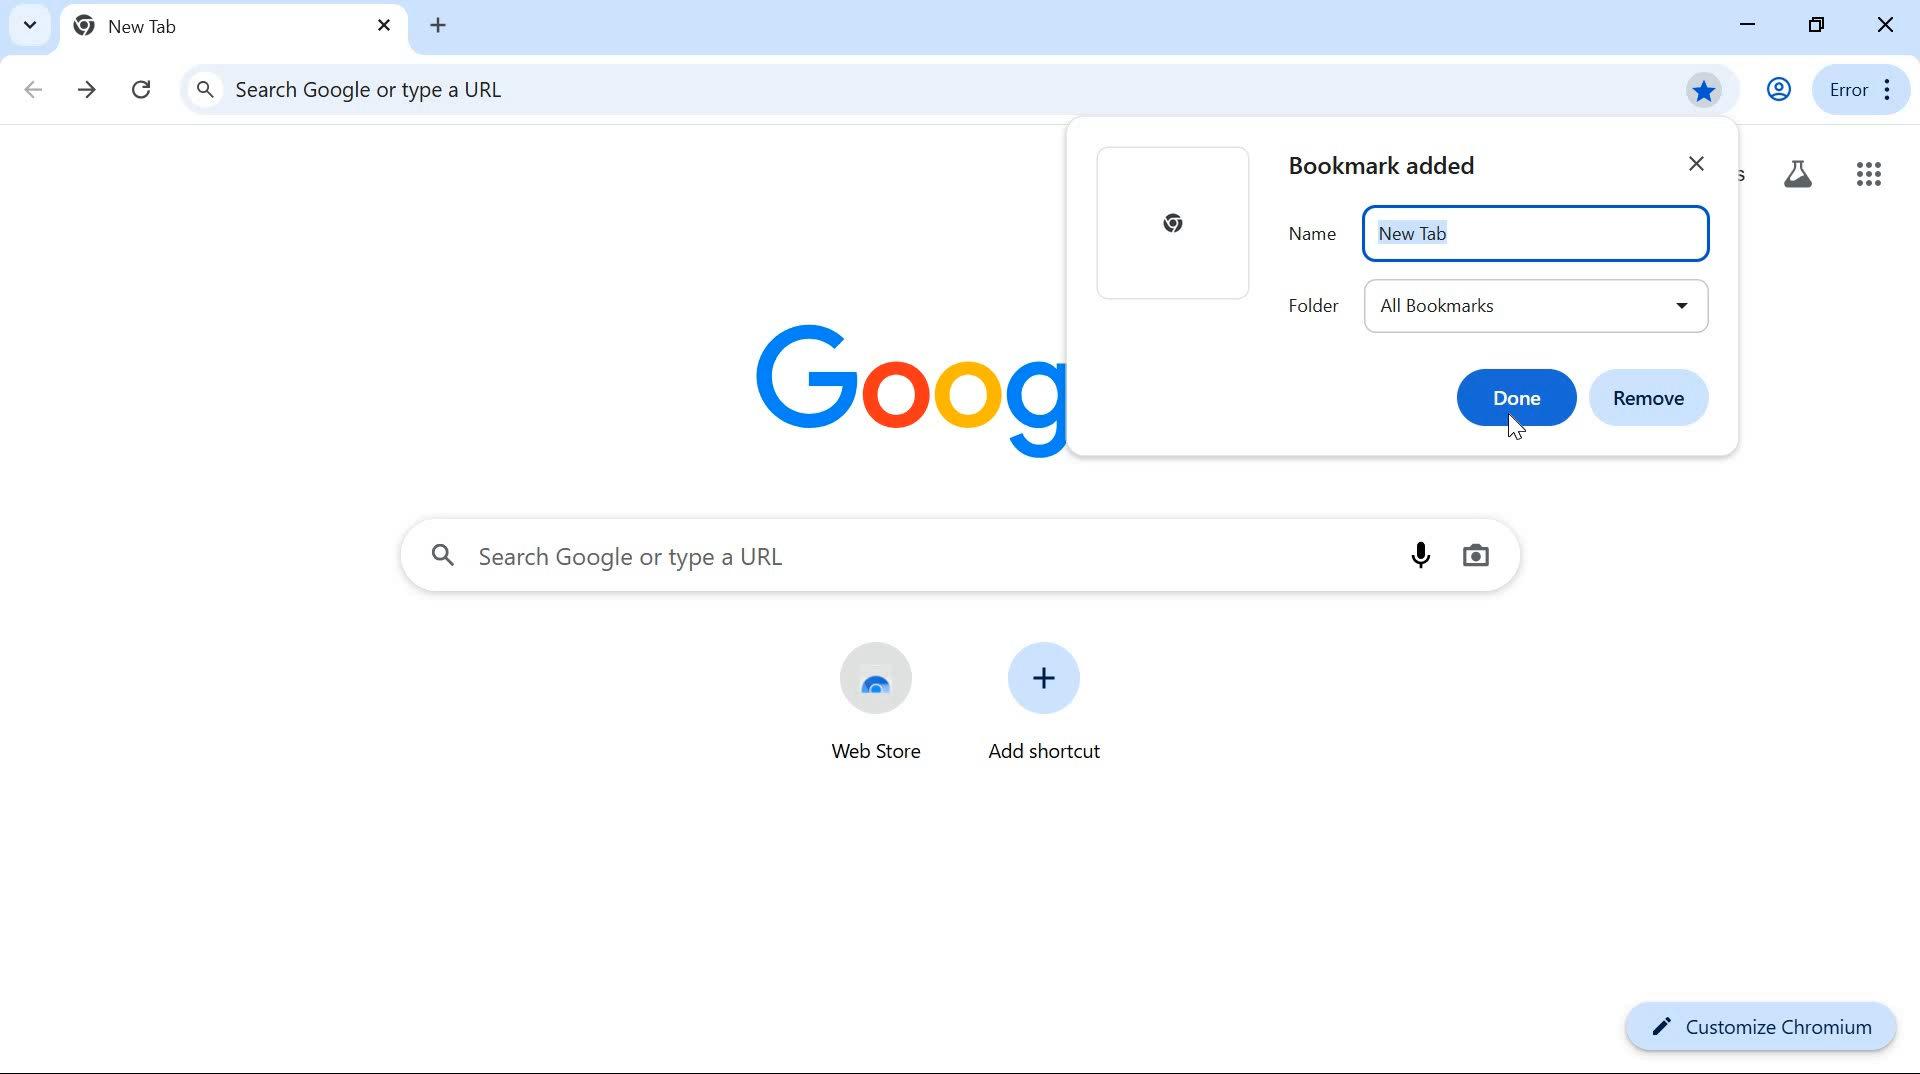 This screenshot has width=1920, height=1074. I want to click on , so click(1796, 177).